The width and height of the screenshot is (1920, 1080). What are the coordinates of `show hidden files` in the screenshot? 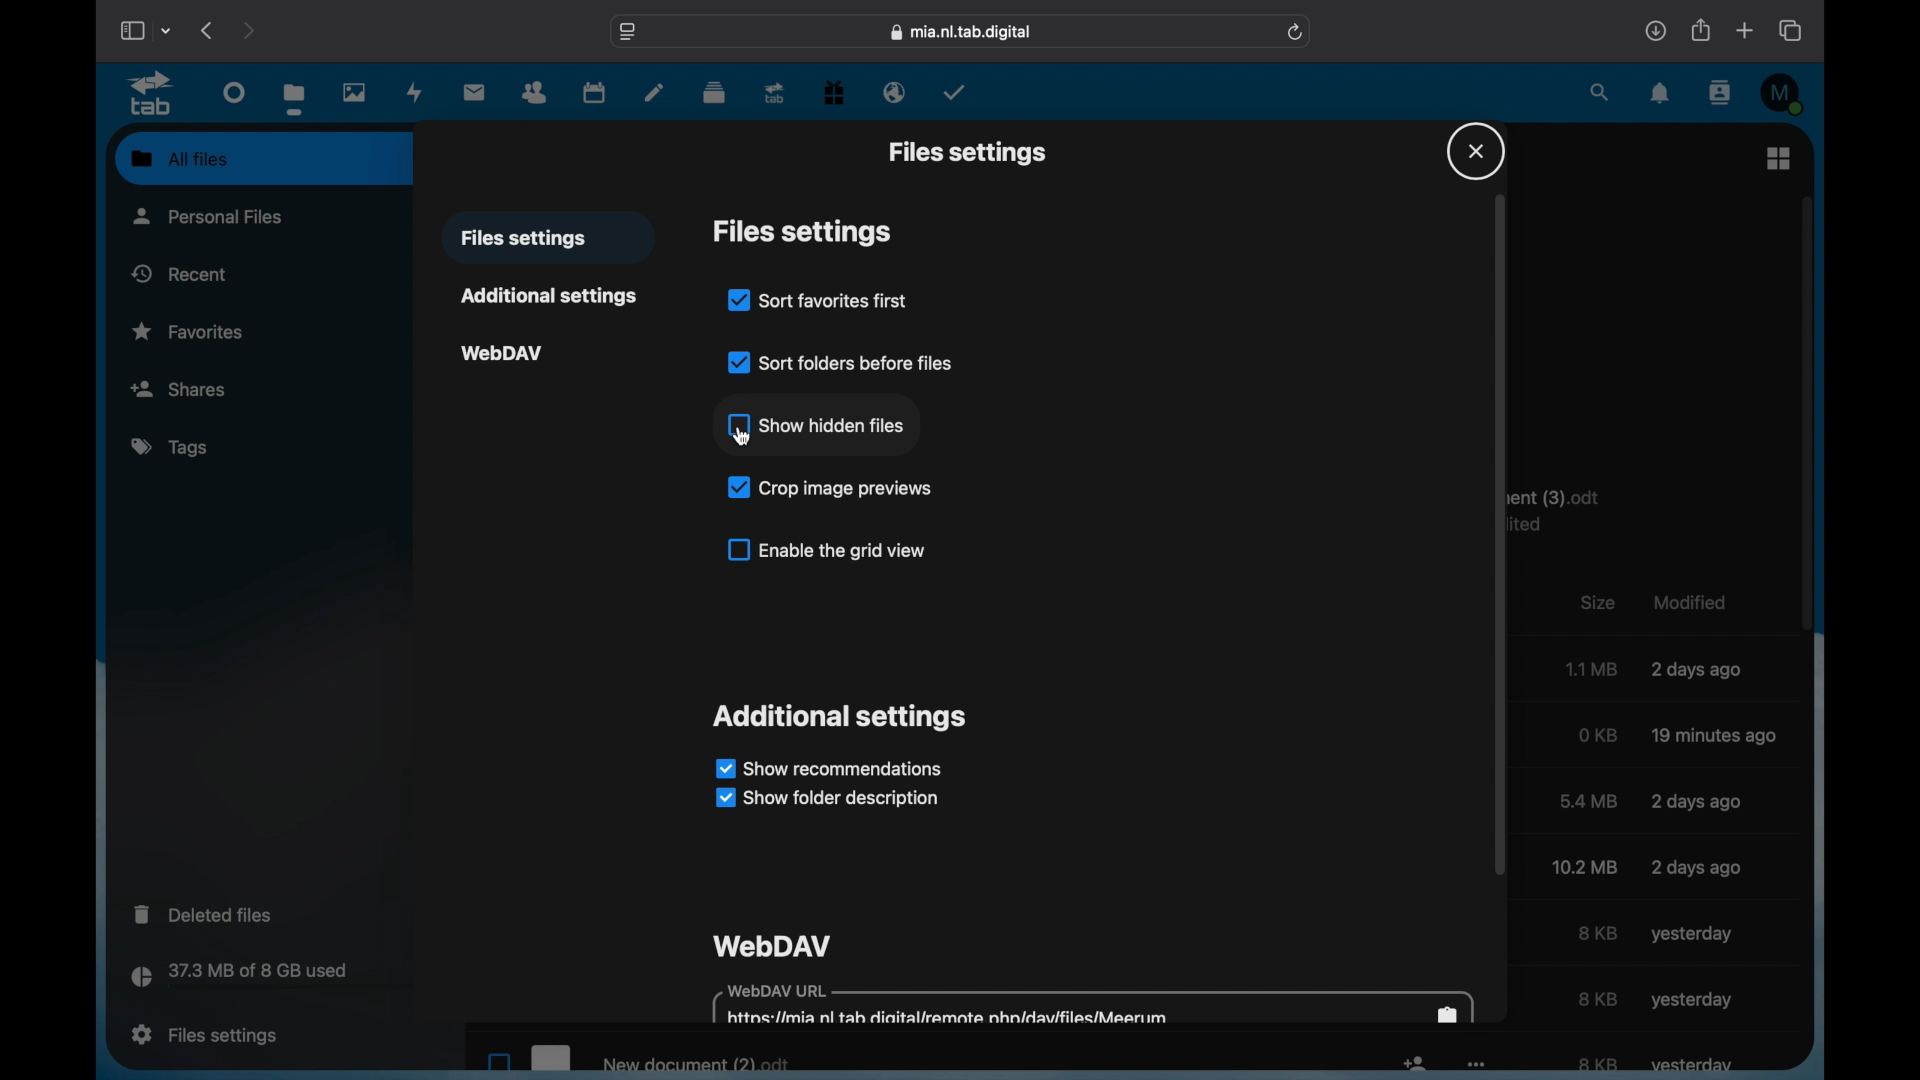 It's located at (816, 424).